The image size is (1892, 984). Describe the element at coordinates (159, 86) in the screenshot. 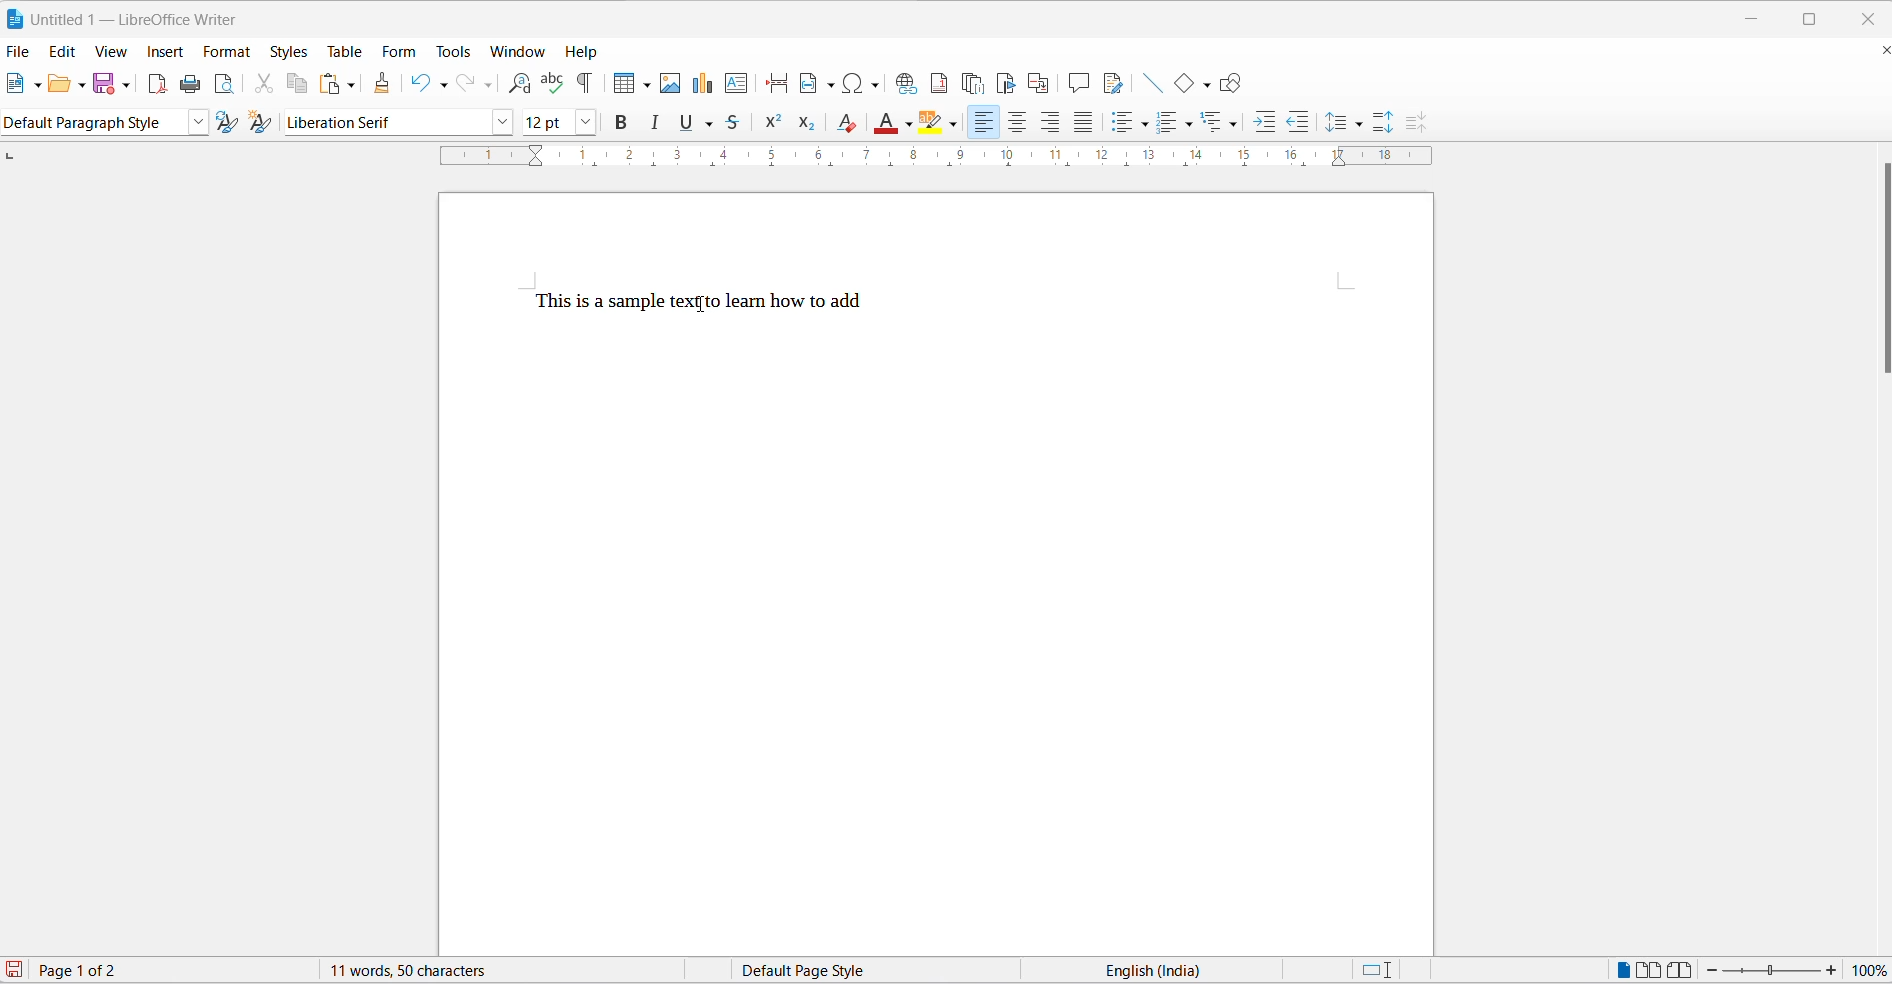

I see `export as pdf` at that location.